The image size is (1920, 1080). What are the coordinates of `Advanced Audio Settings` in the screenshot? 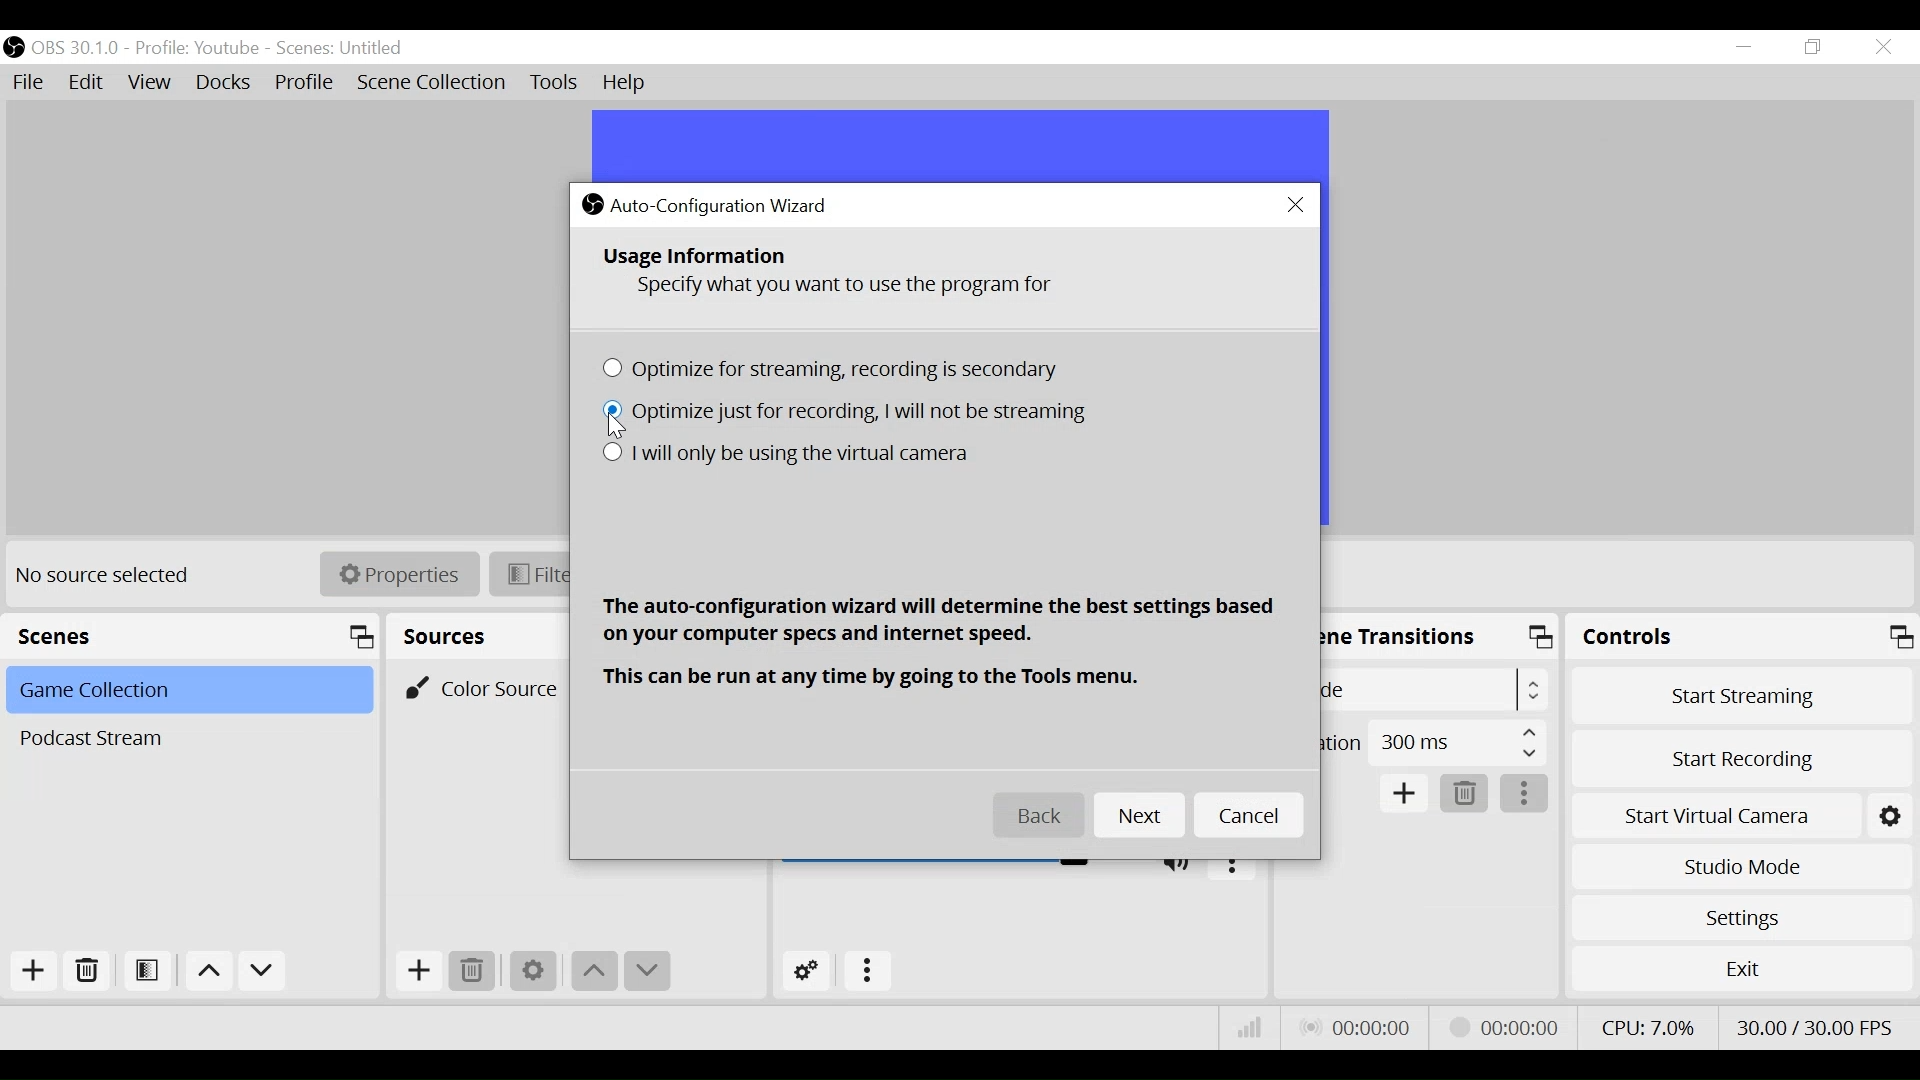 It's located at (803, 971).